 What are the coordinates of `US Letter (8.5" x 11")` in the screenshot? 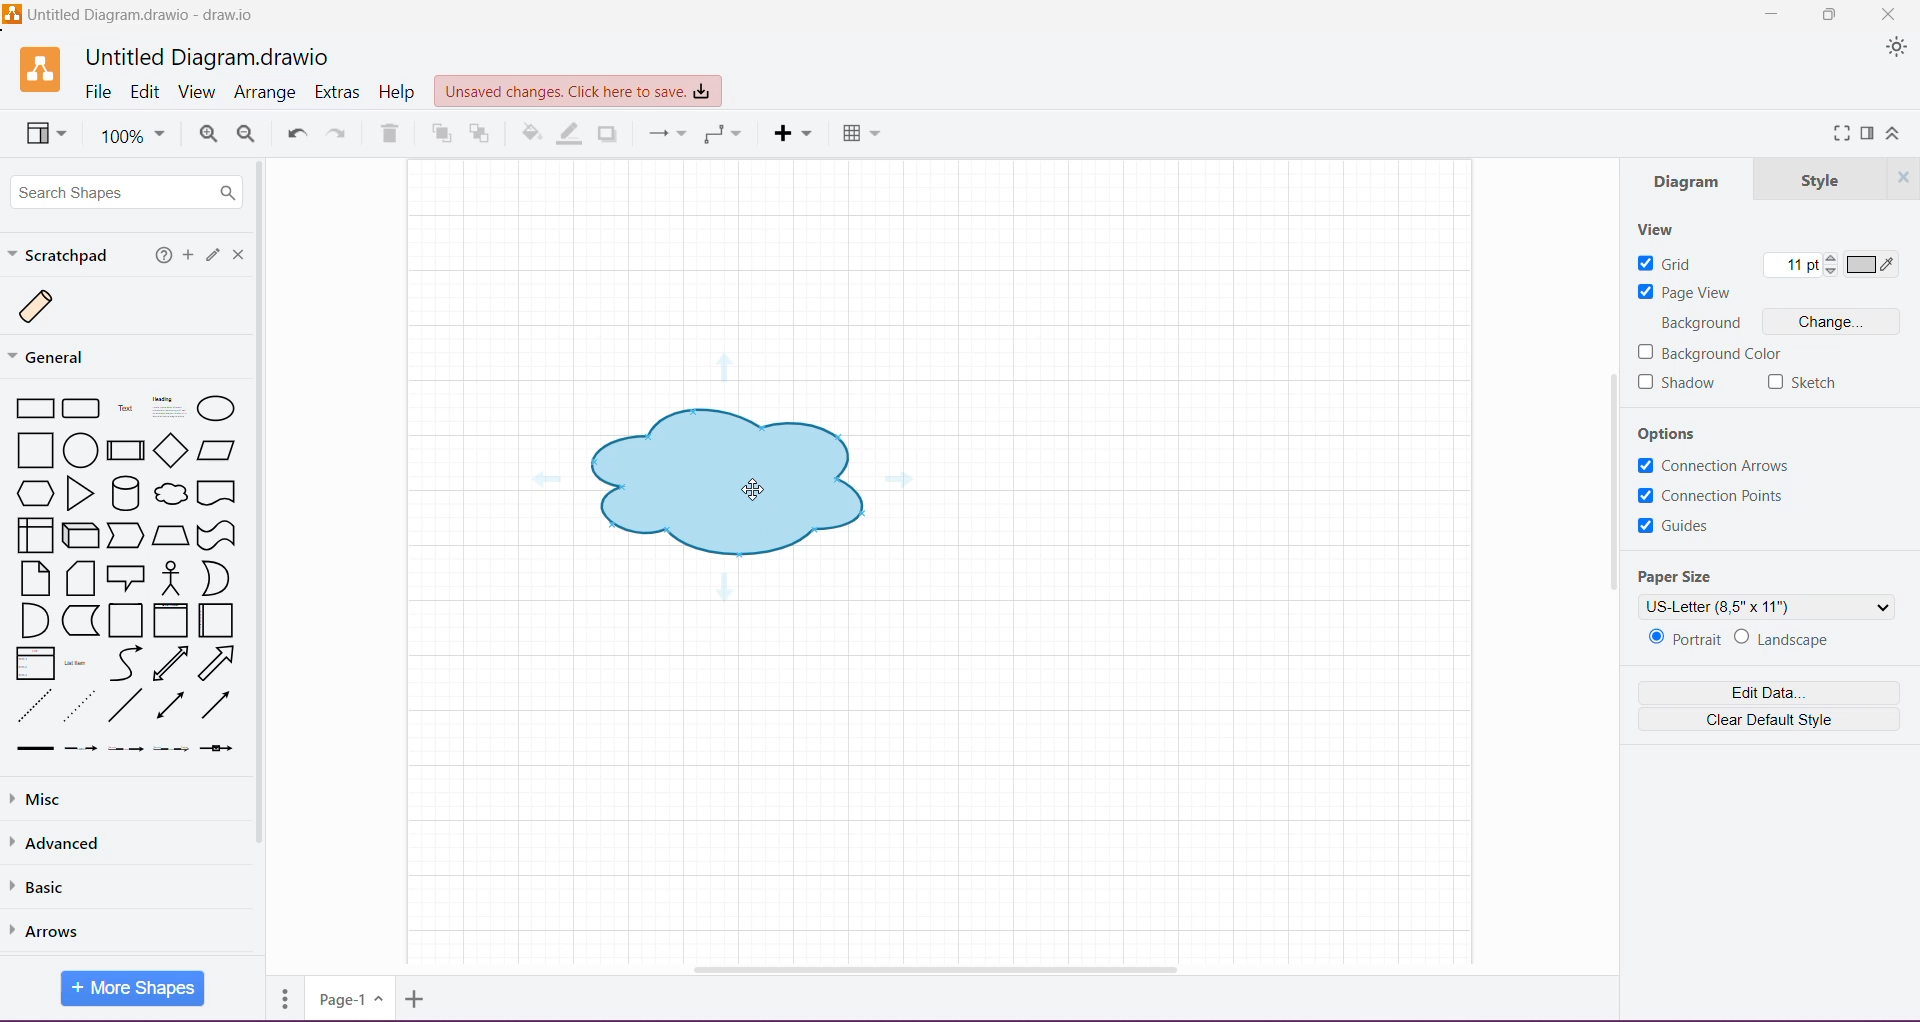 It's located at (1768, 606).